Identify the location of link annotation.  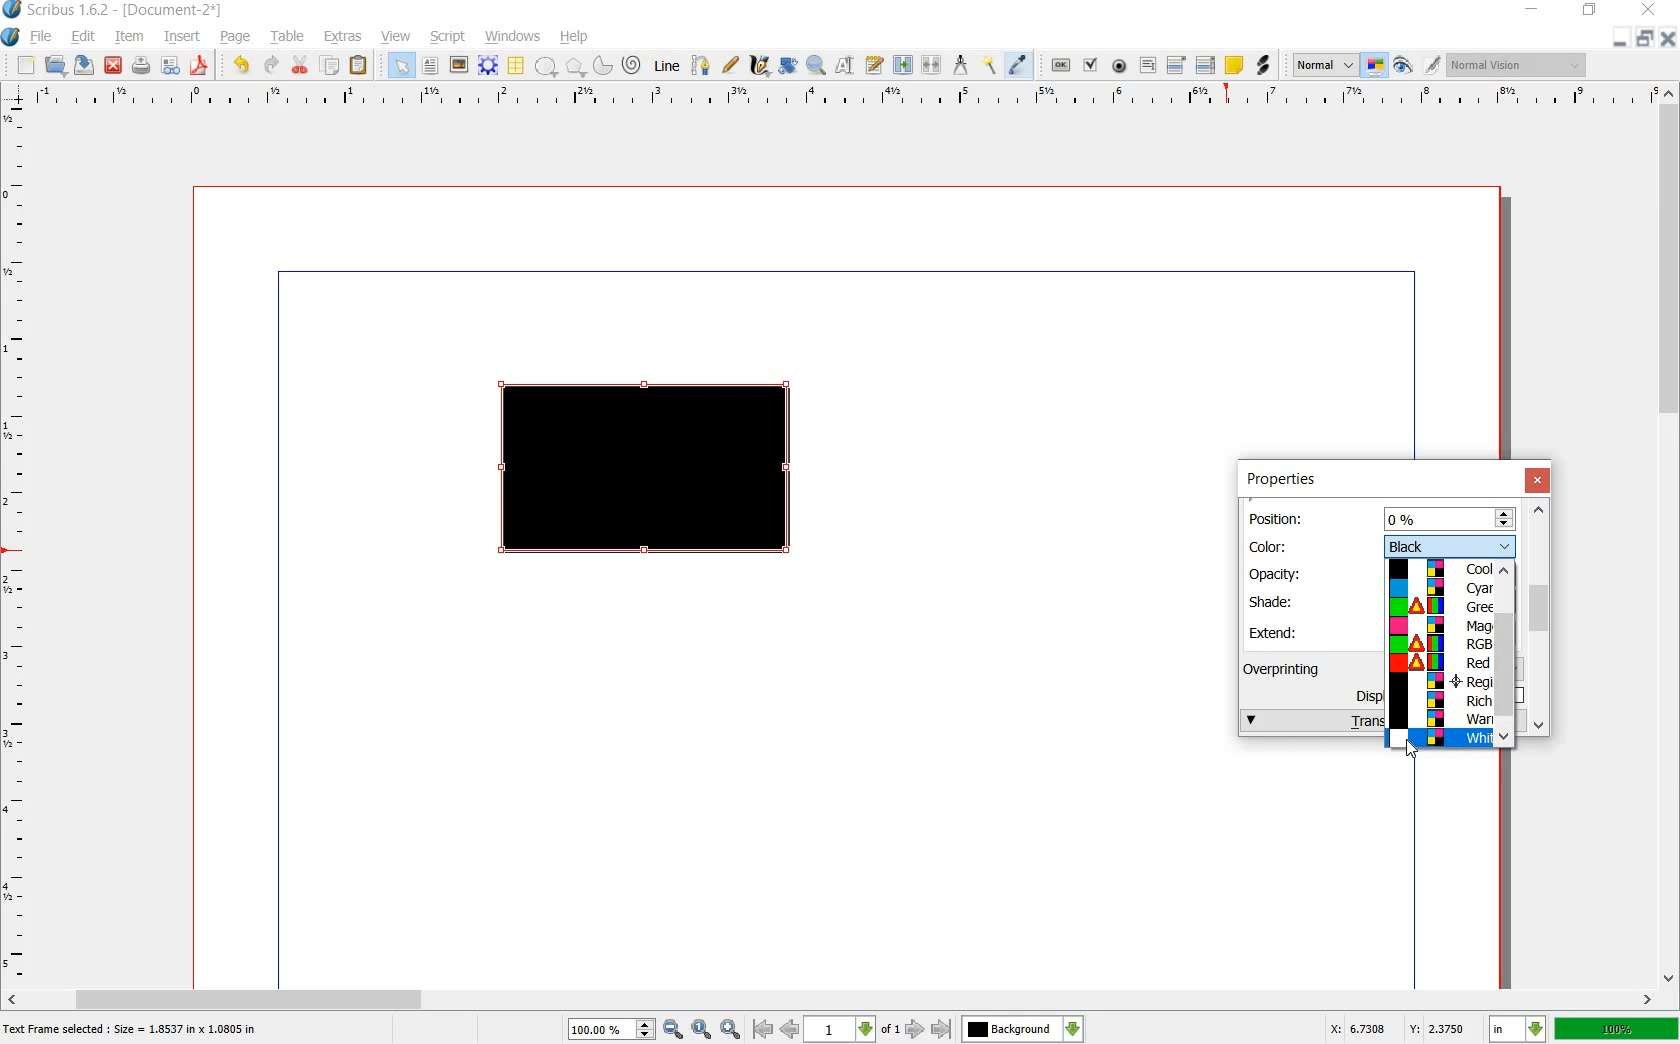
(1262, 66).